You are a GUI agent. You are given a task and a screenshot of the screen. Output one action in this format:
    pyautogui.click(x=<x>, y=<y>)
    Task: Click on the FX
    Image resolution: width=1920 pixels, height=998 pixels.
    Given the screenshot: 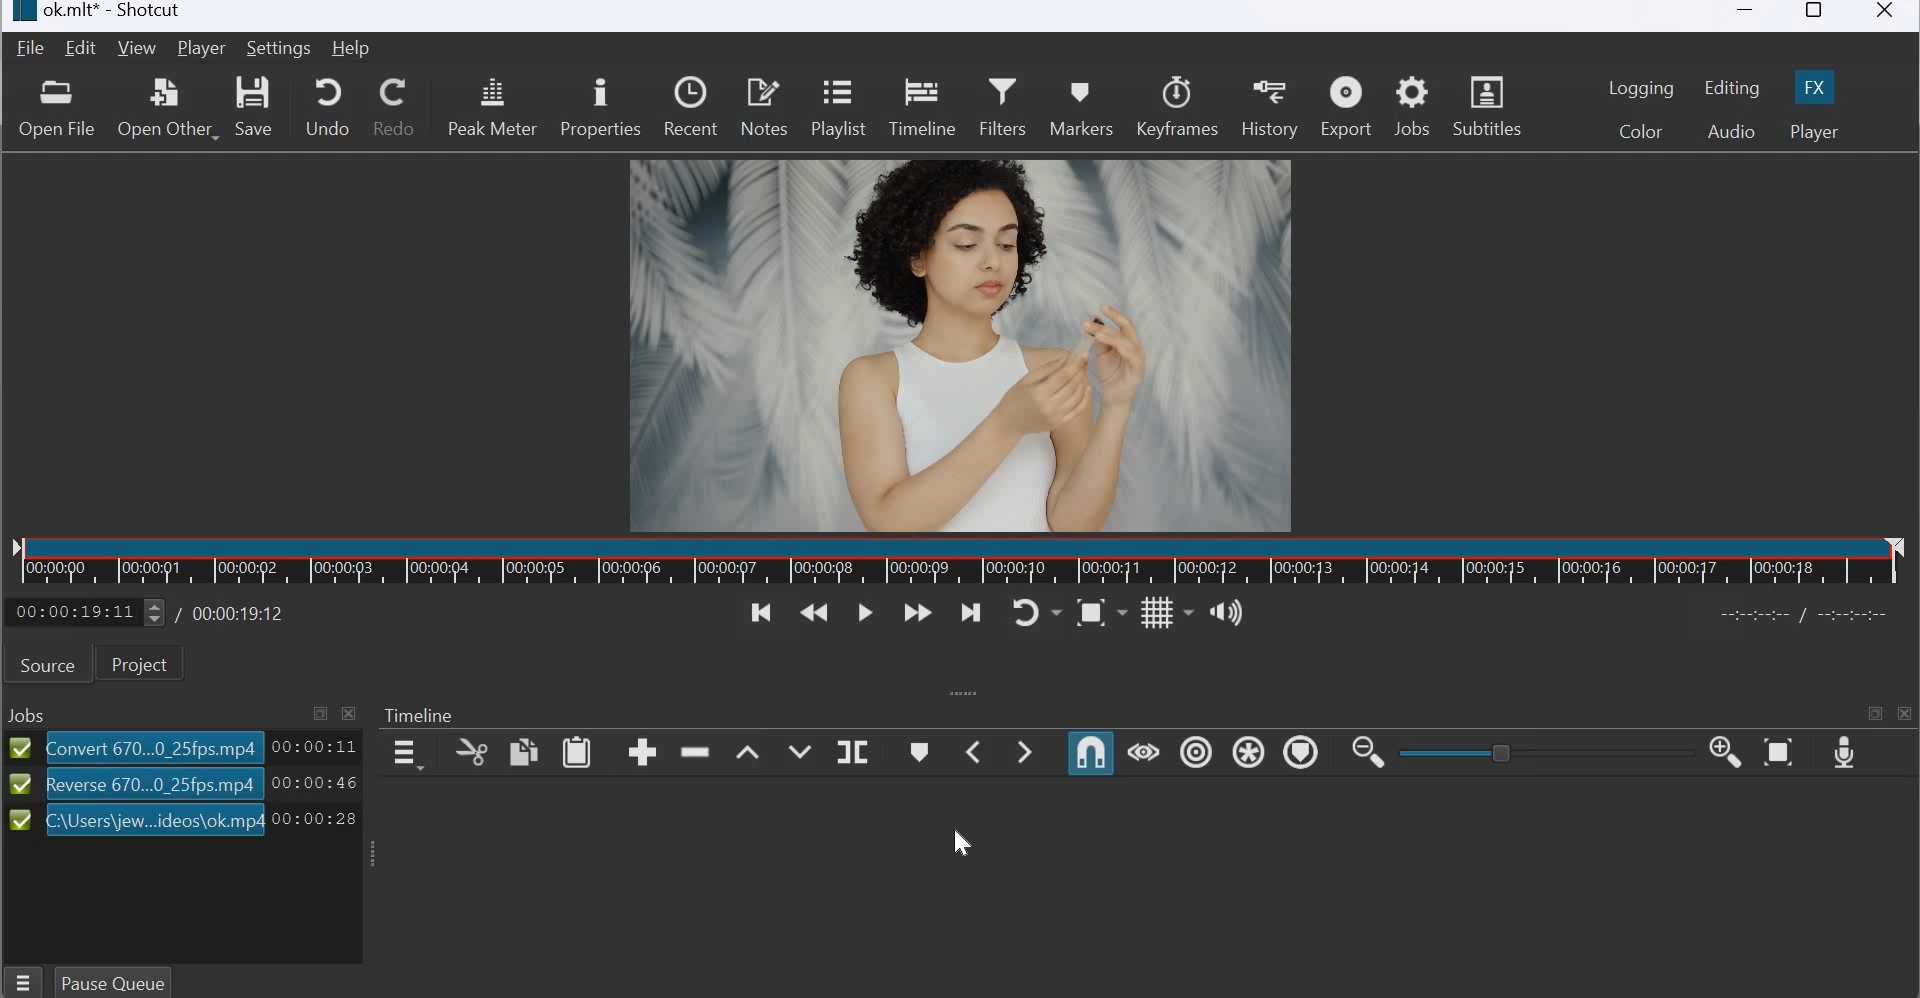 What is the action you would take?
    pyautogui.click(x=1814, y=86)
    